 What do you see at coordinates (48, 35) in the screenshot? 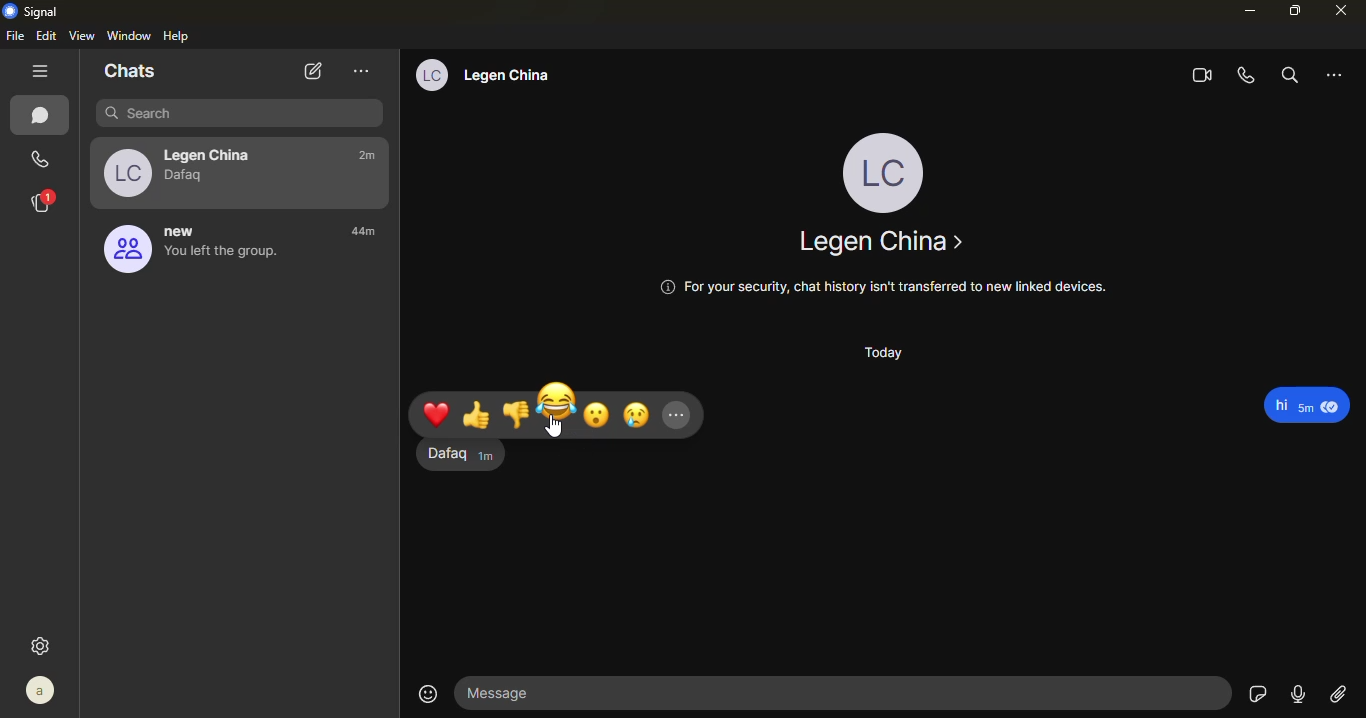
I see `edit` at bounding box center [48, 35].